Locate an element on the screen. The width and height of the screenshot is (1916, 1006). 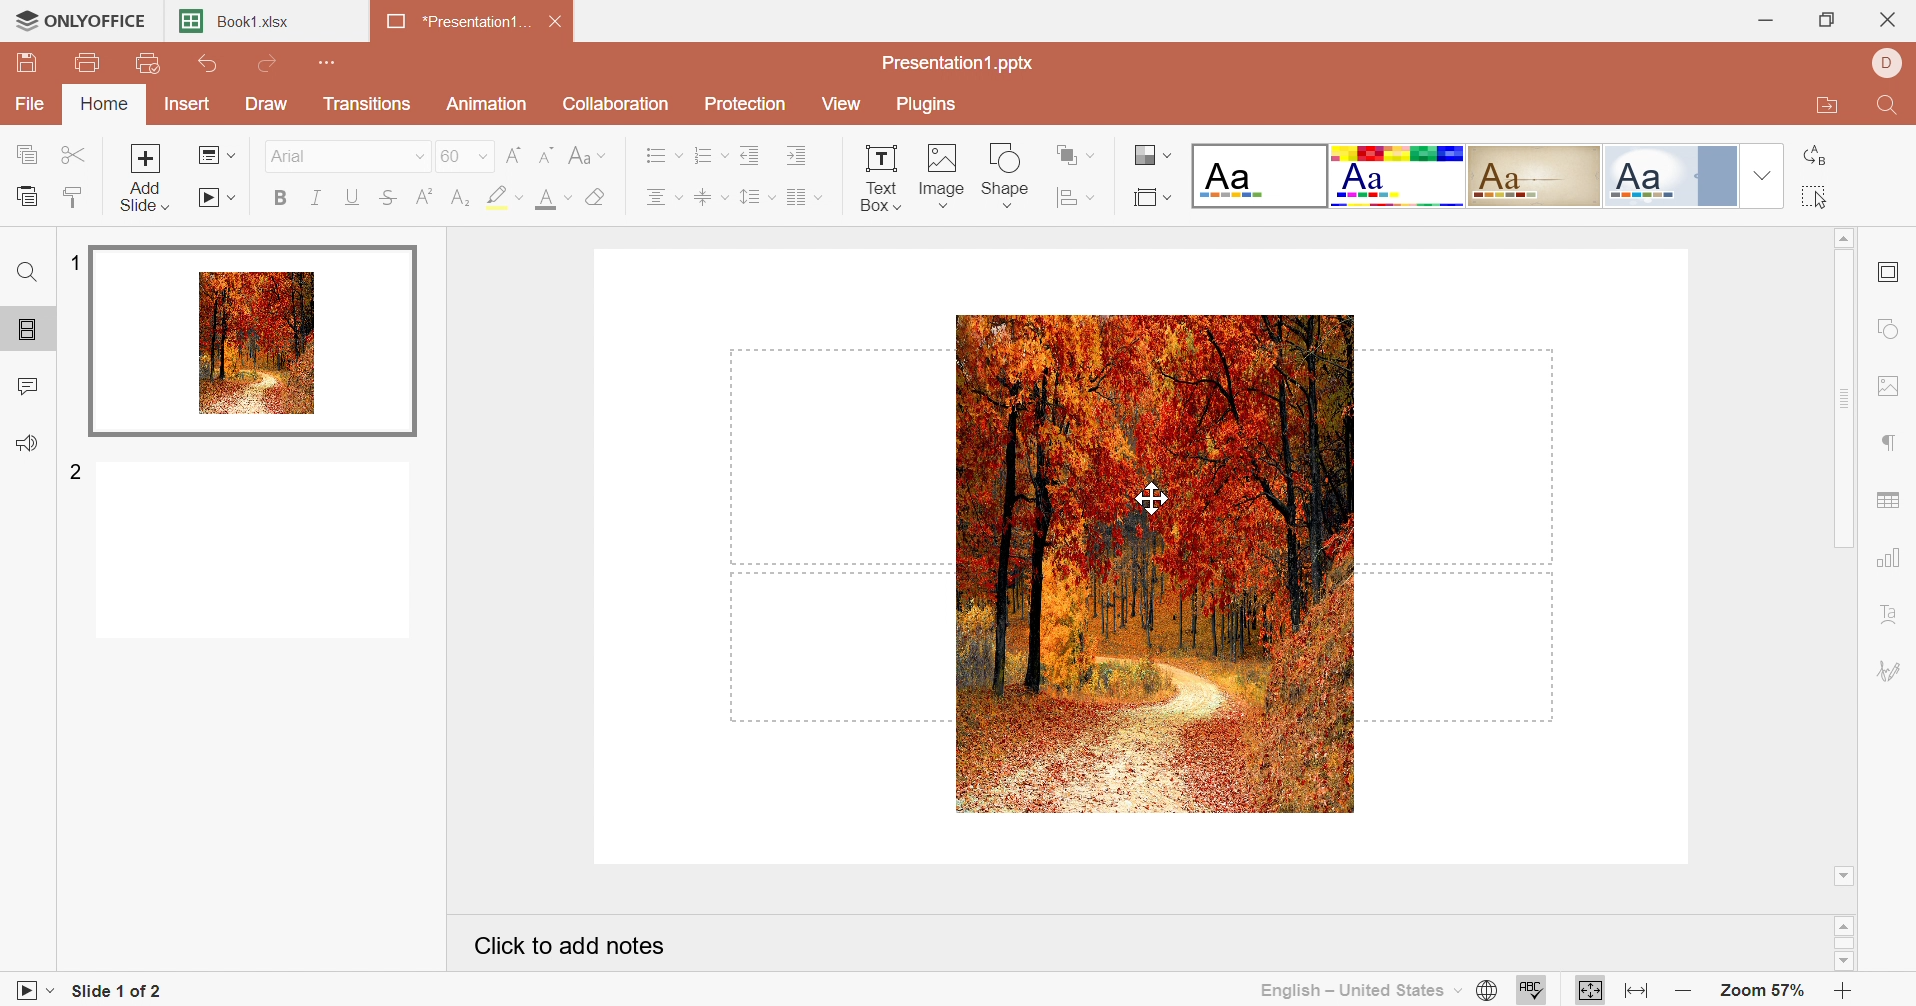
Decrement font size is located at coordinates (550, 154).